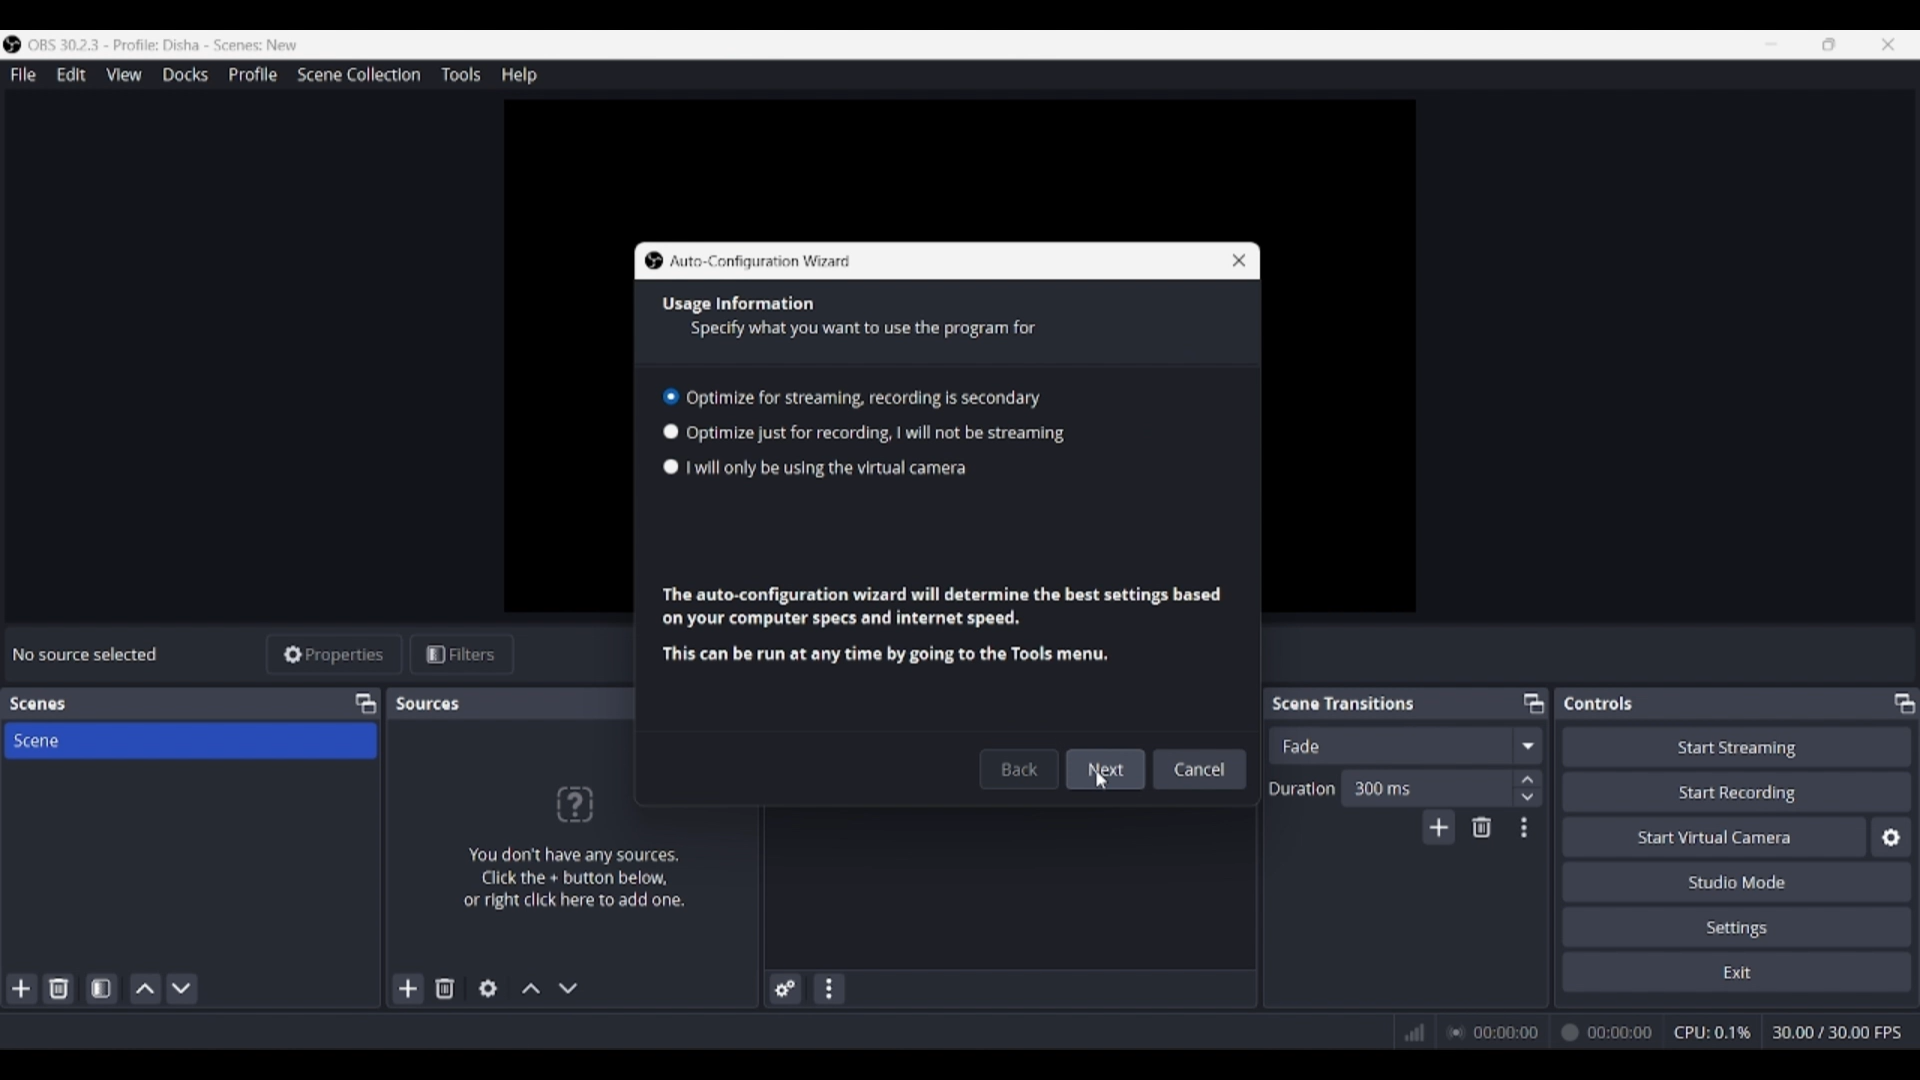 This screenshot has height=1080, width=1920. Describe the element at coordinates (1237, 265) in the screenshot. I see `Close` at that location.